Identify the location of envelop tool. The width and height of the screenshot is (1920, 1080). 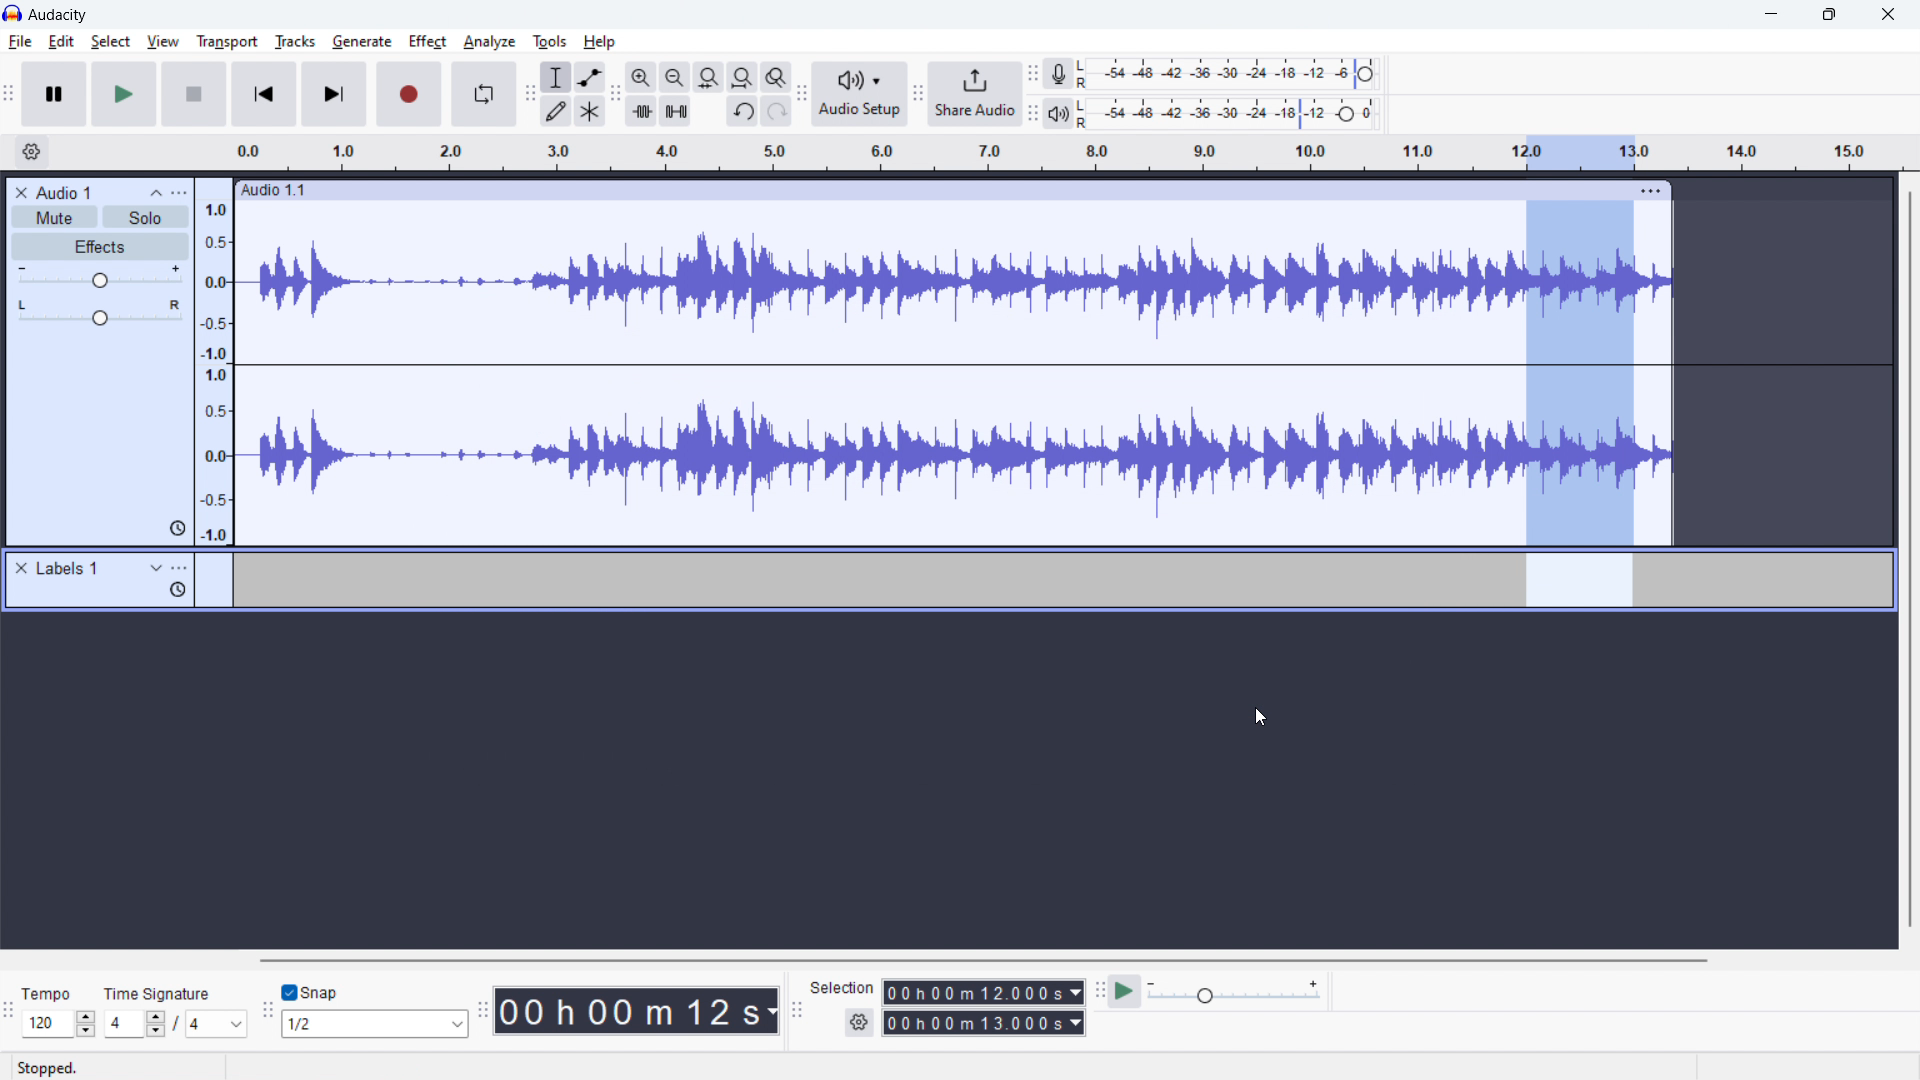
(590, 76).